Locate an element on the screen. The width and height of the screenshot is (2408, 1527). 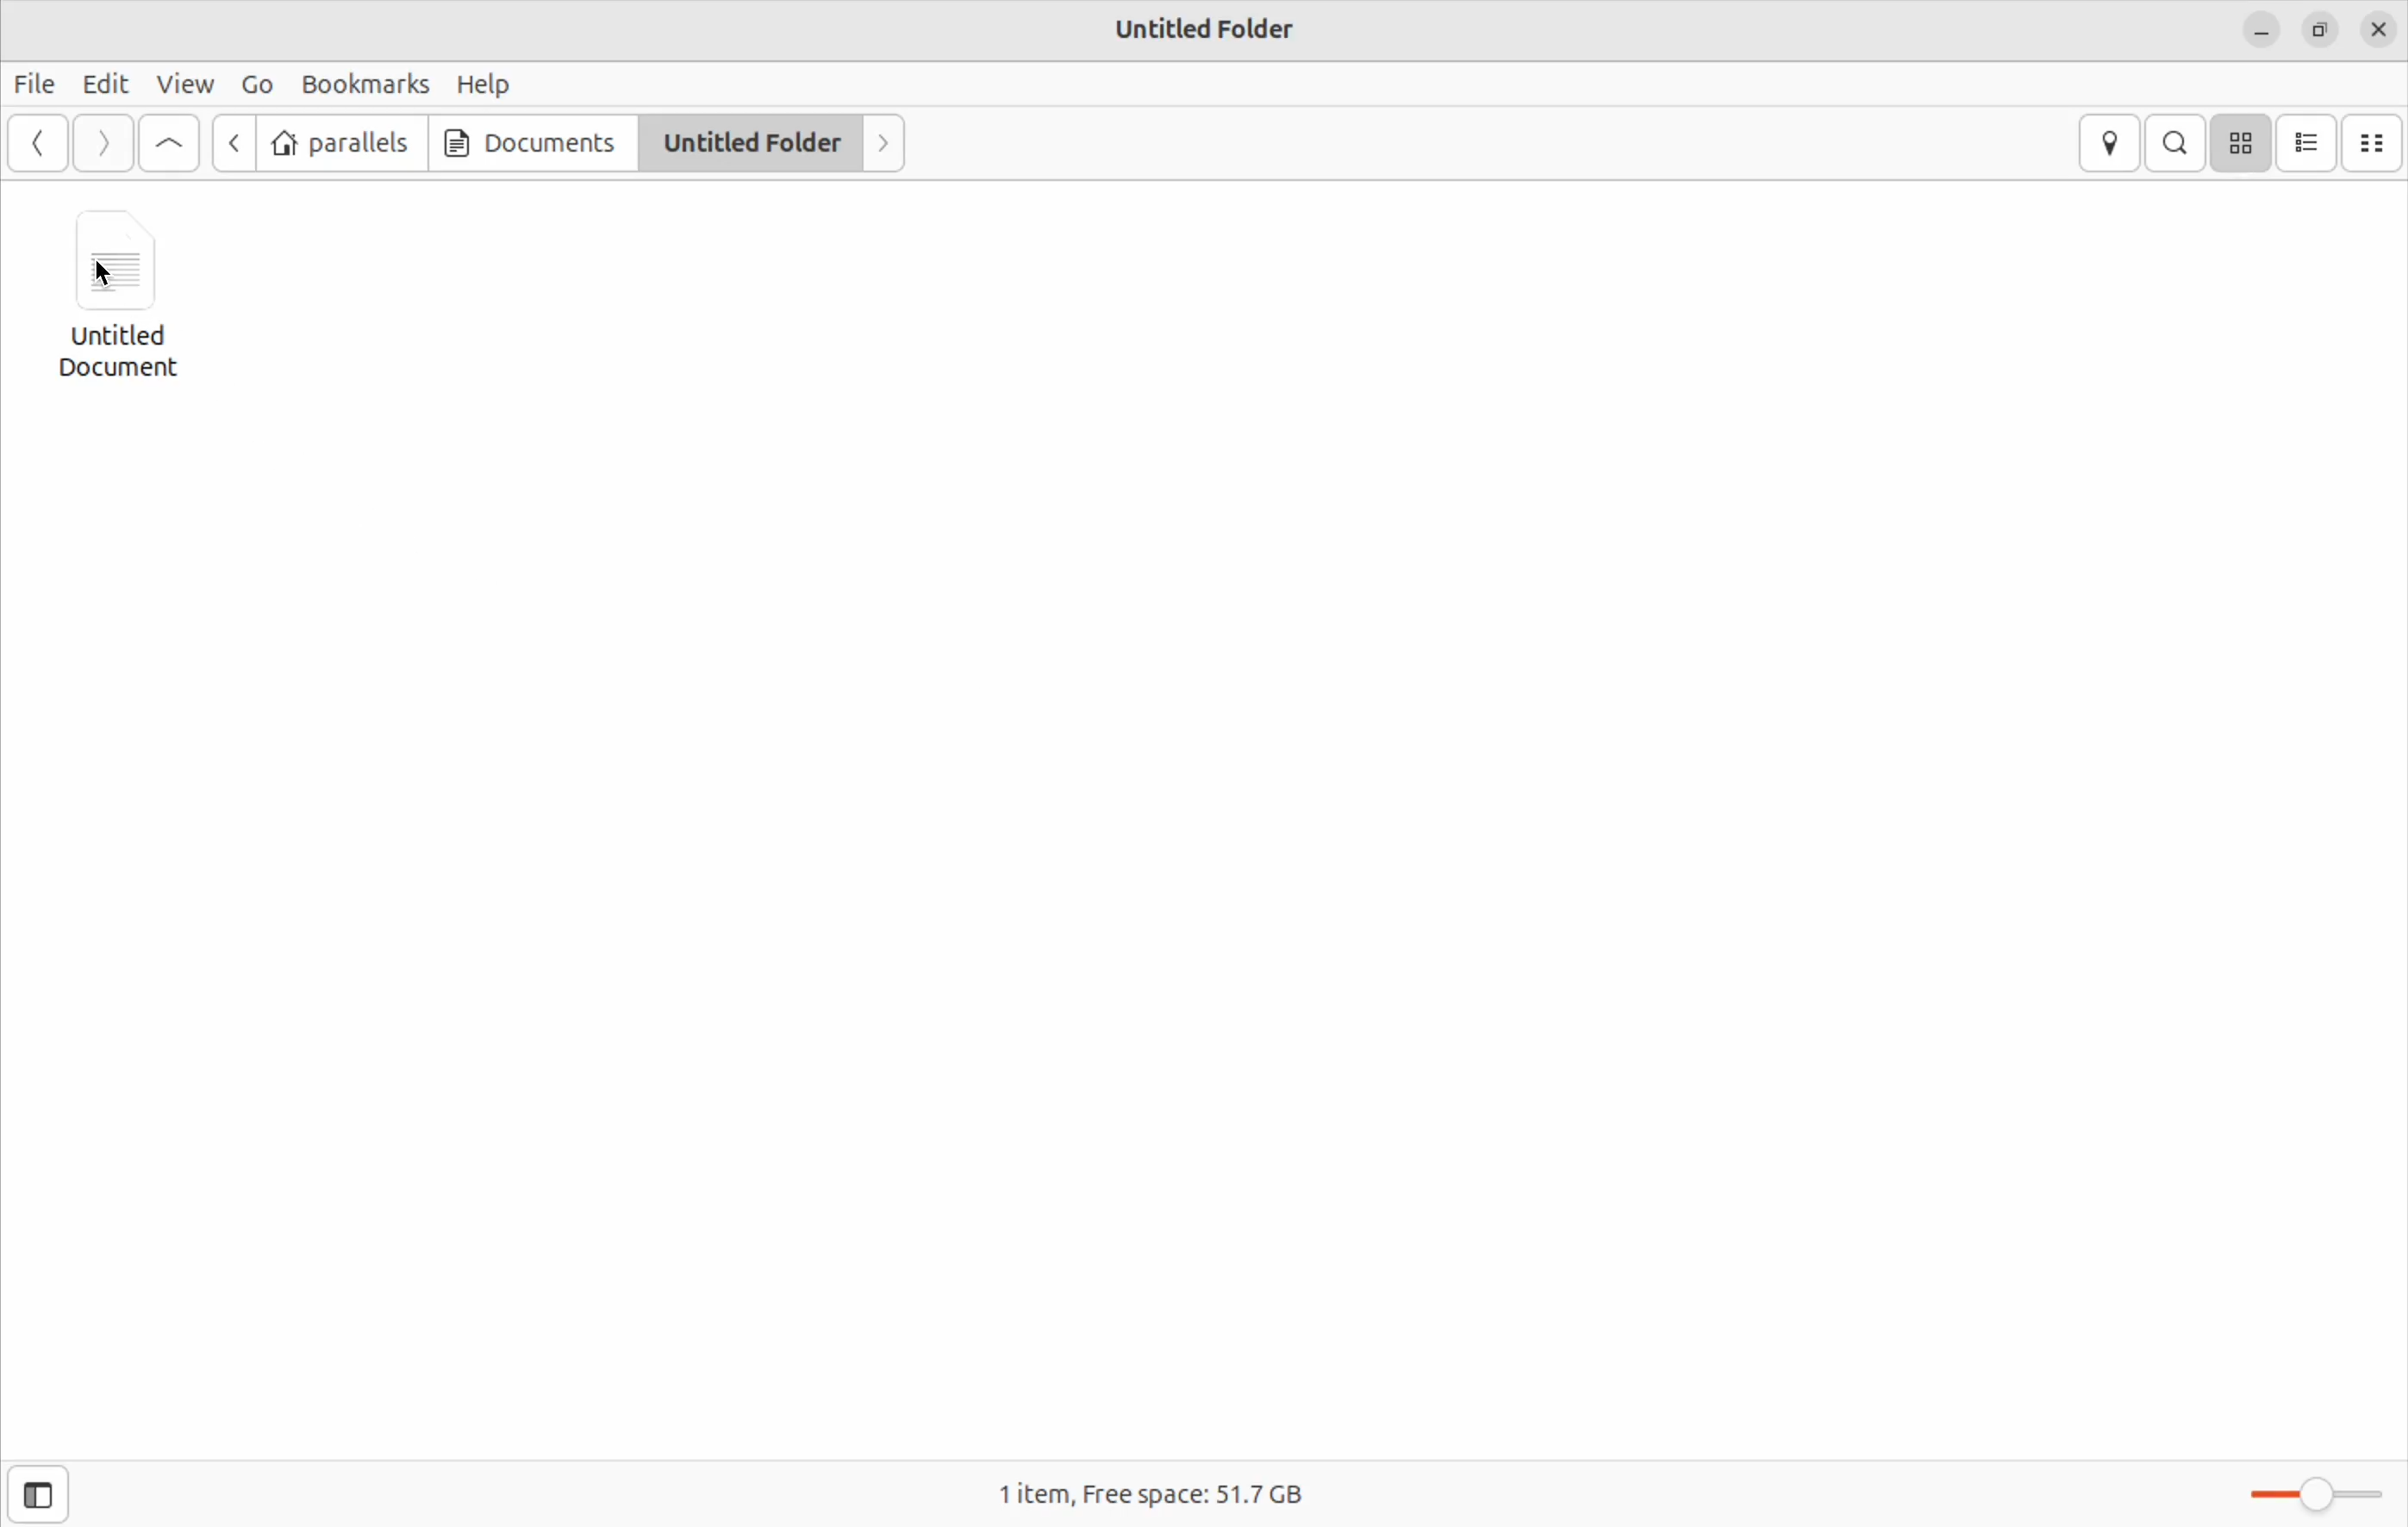
Untitled Folder is located at coordinates (1208, 28).